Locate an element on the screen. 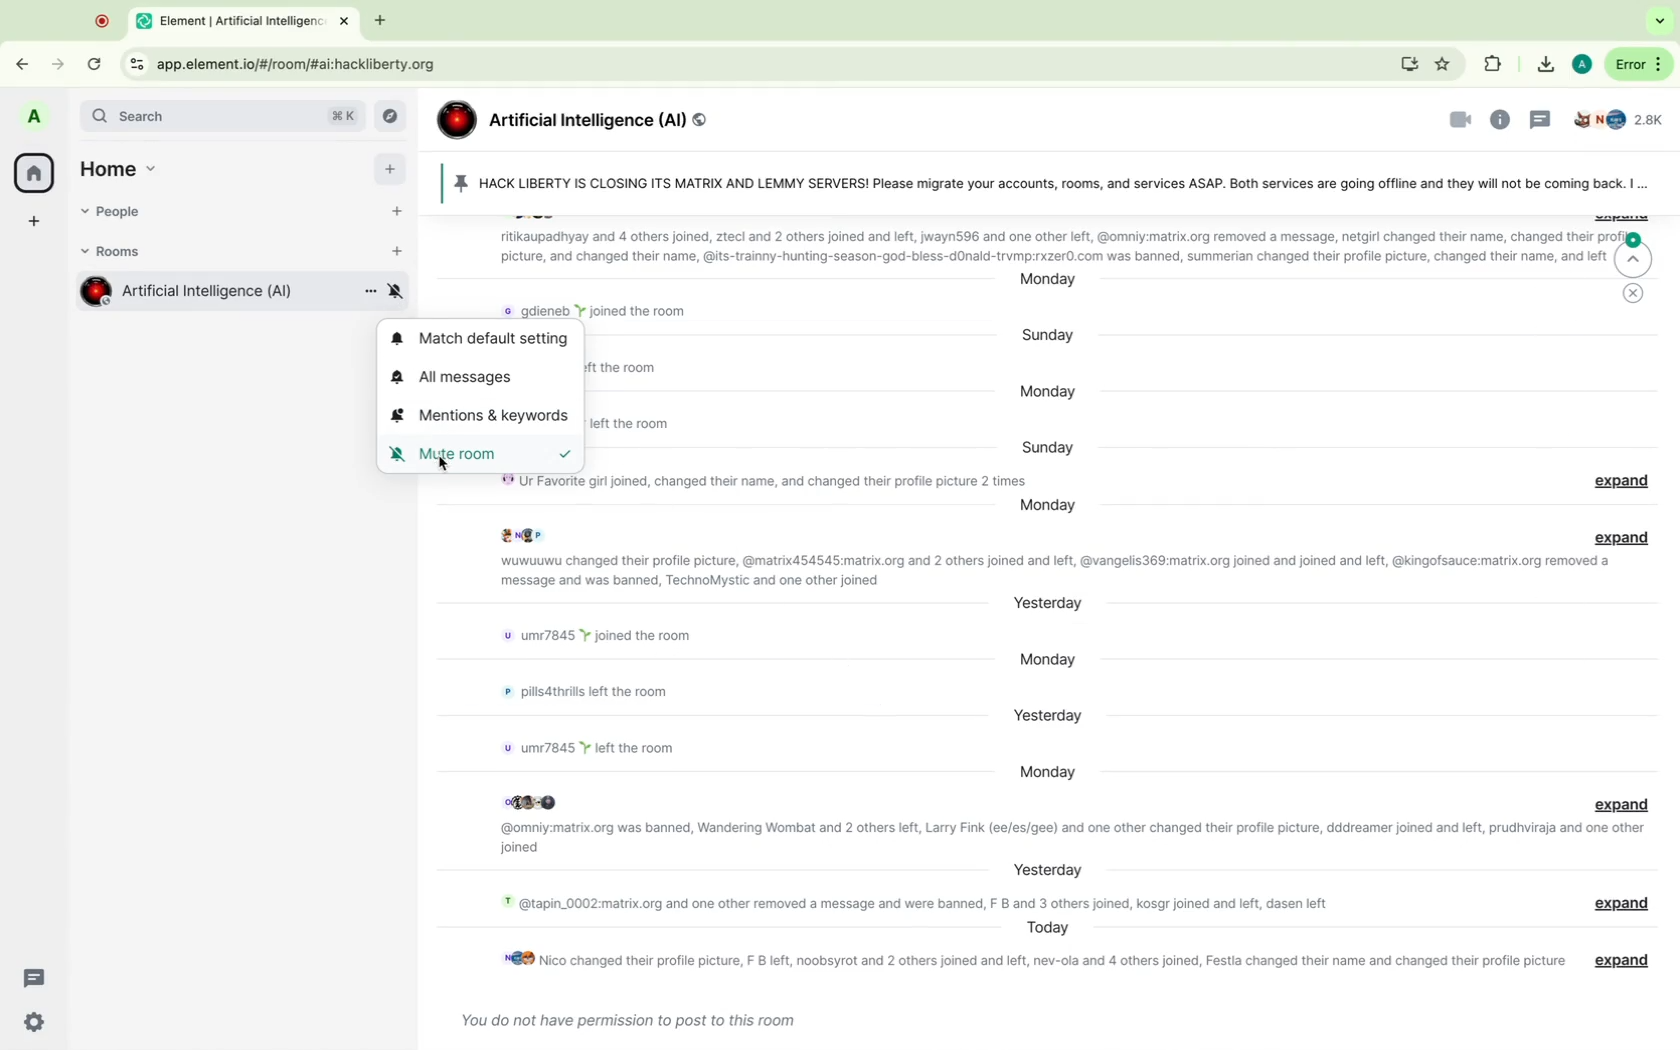 Image resolution: width=1680 pixels, height=1050 pixels. day is located at coordinates (1050, 603).